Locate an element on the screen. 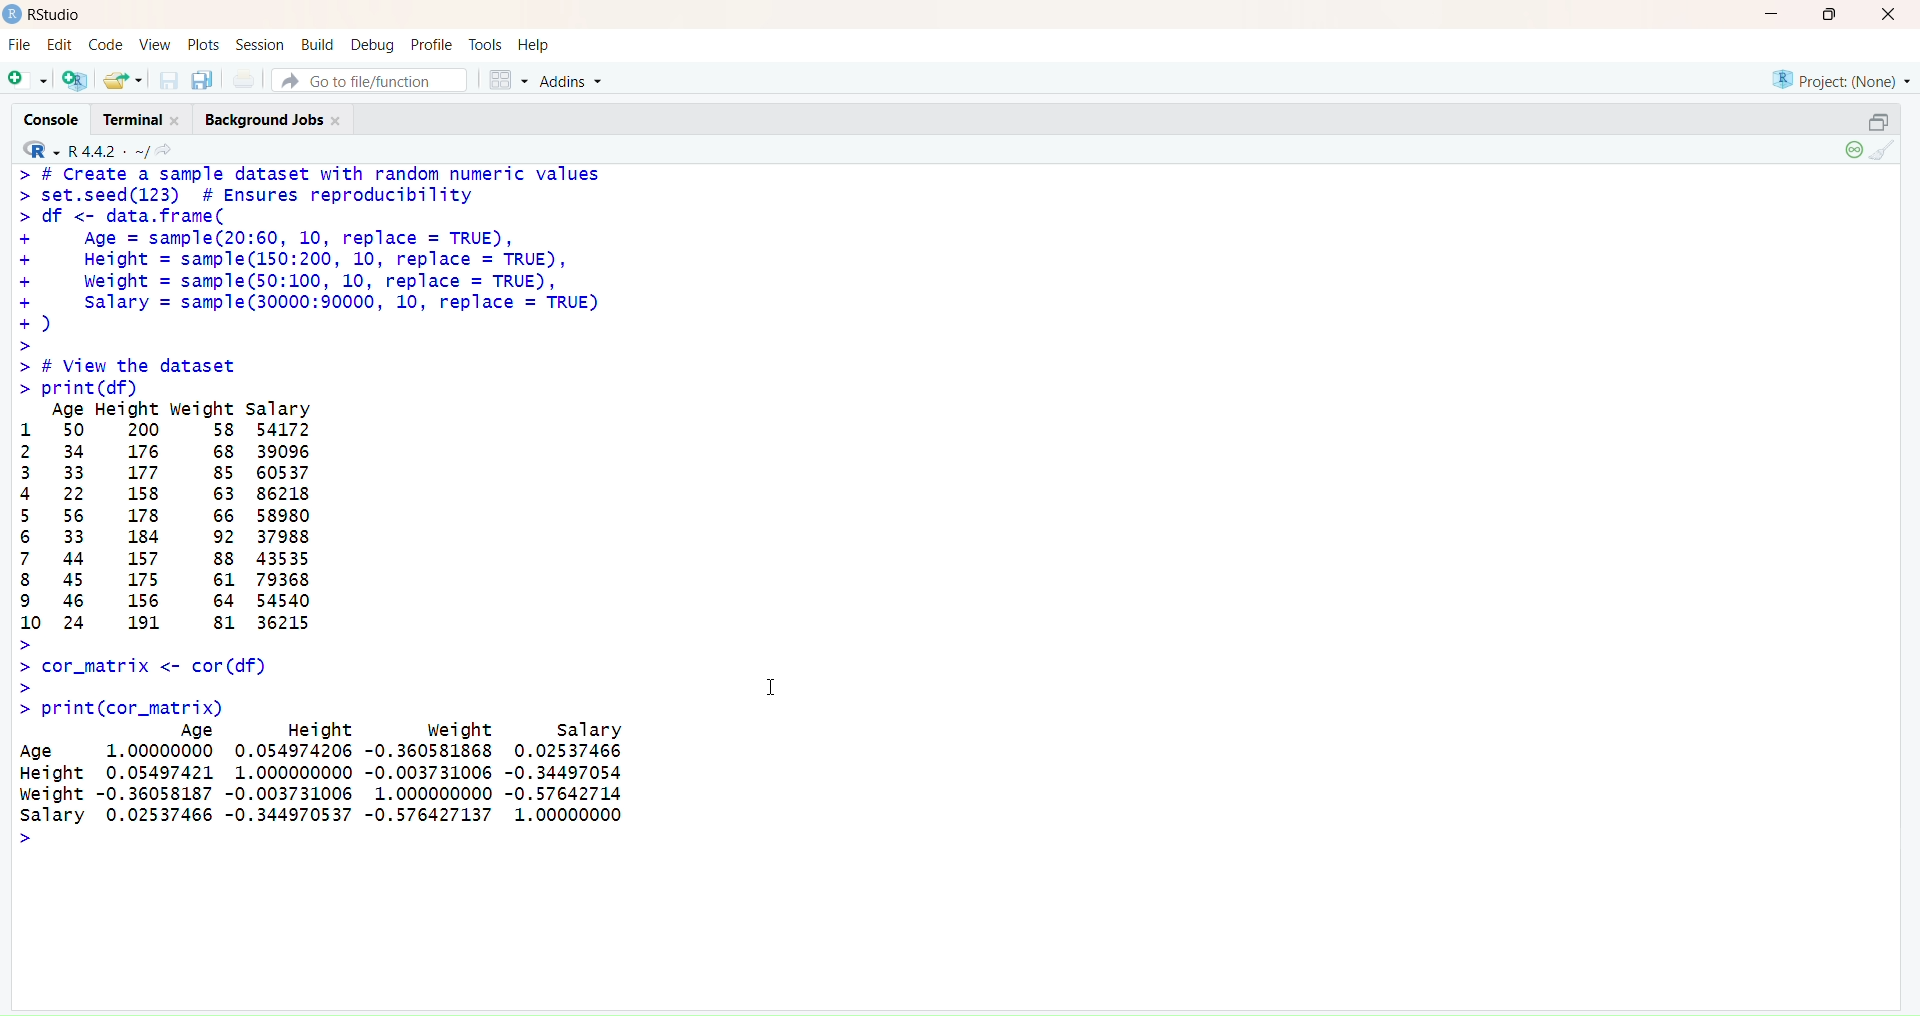  Debug is located at coordinates (373, 44).